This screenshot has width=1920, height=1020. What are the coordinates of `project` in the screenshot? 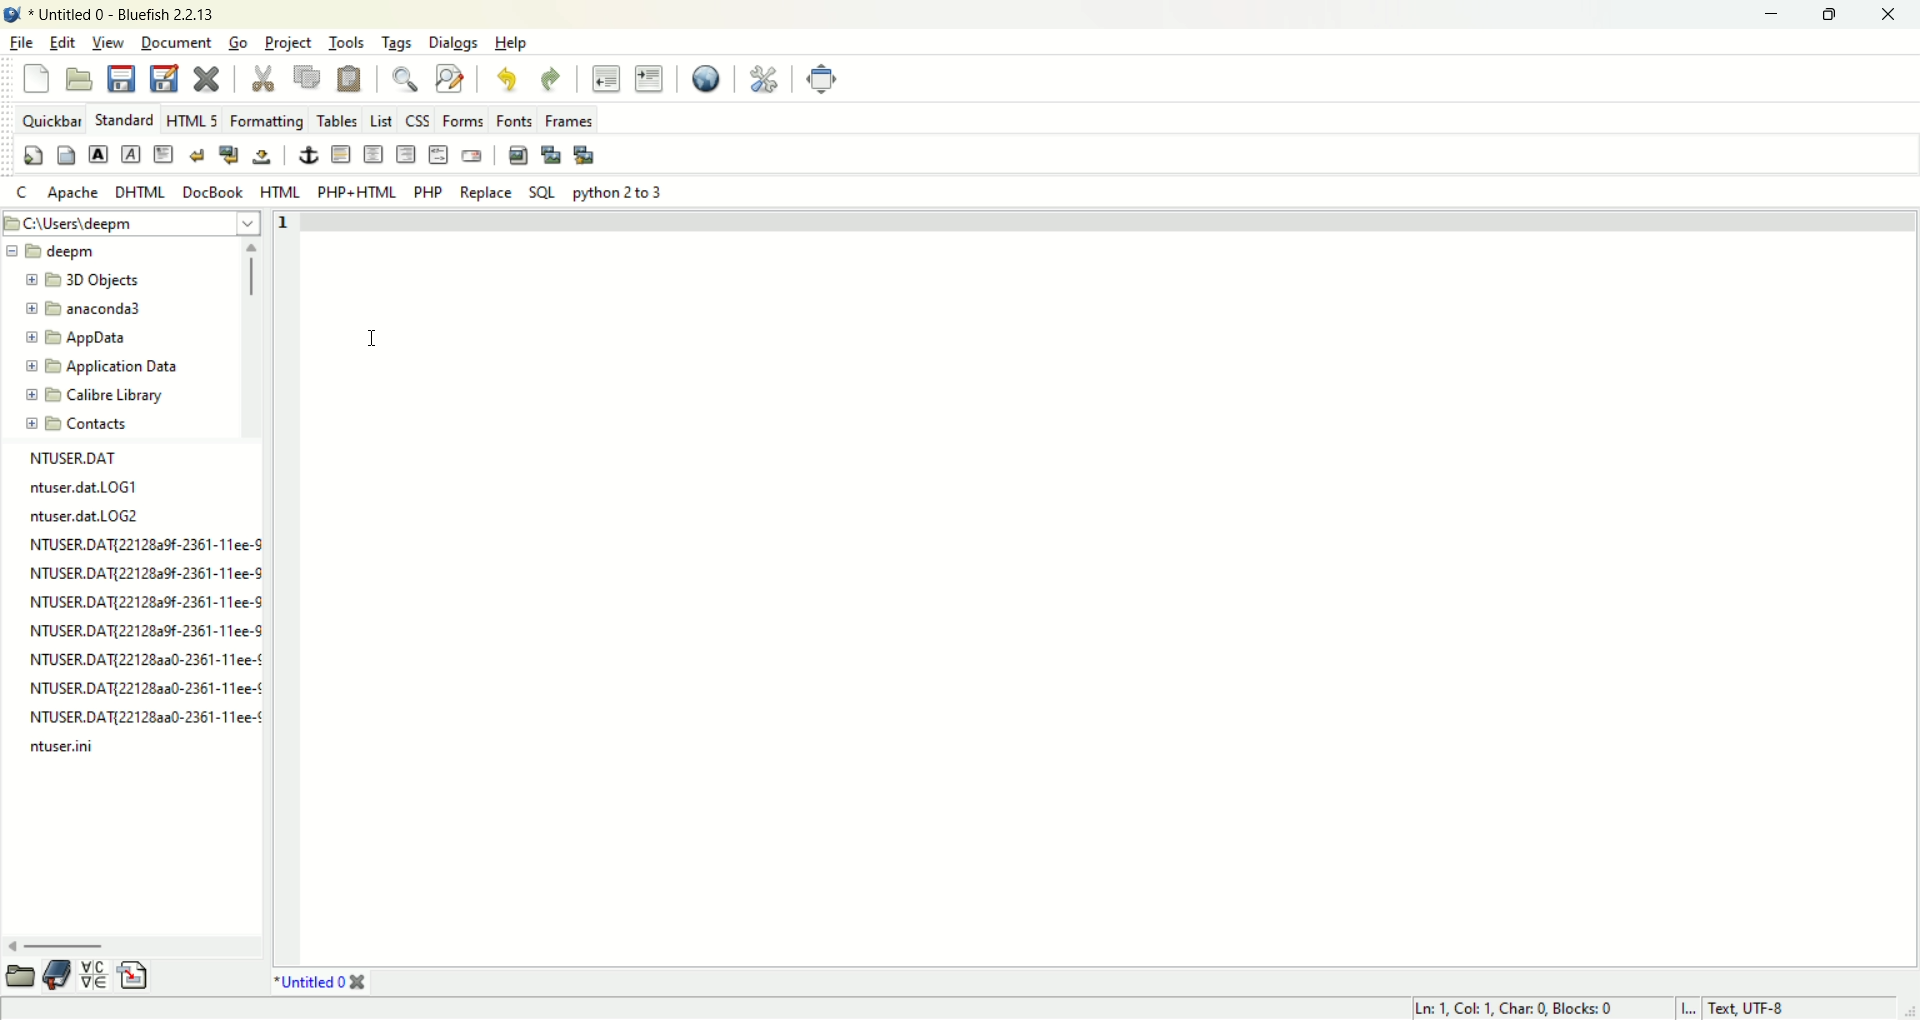 It's located at (291, 44).